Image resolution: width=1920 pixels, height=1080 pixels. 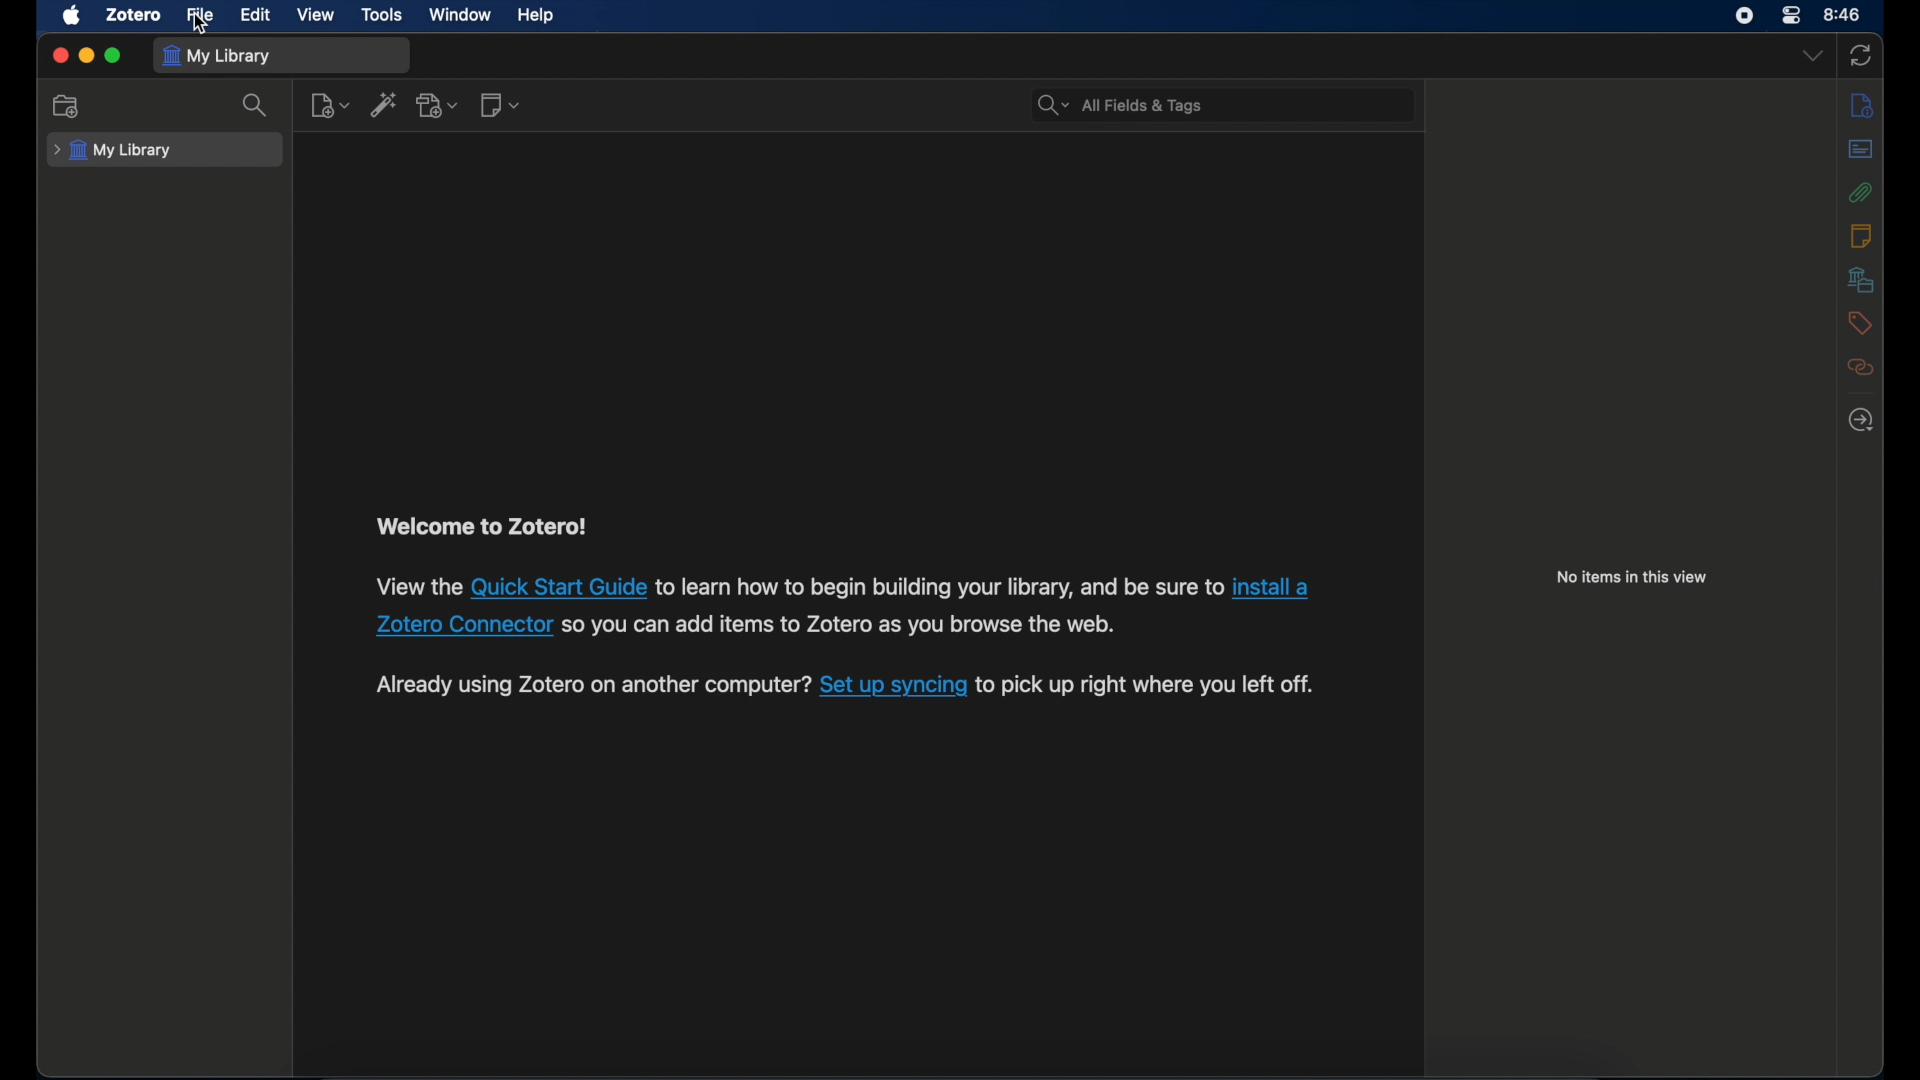 What do you see at coordinates (1633, 577) in the screenshot?
I see `no items in this view` at bounding box center [1633, 577].